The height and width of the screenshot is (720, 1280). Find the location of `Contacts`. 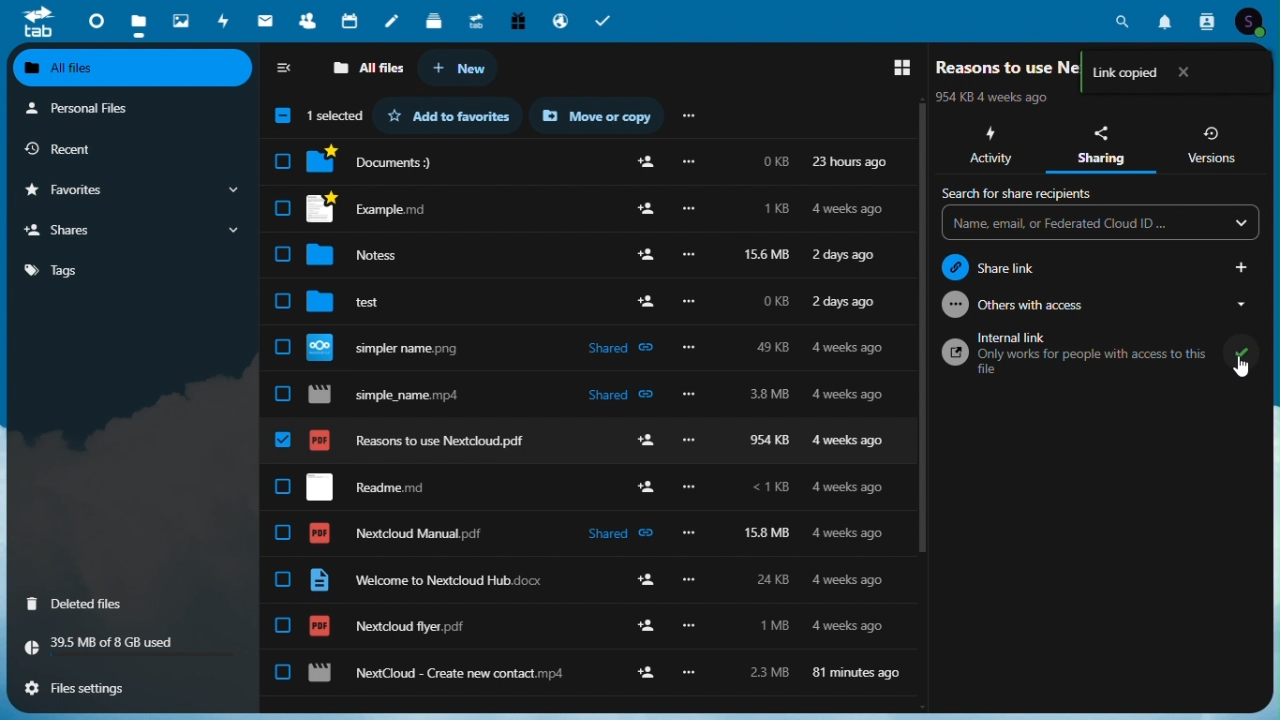

Contacts is located at coordinates (306, 21).